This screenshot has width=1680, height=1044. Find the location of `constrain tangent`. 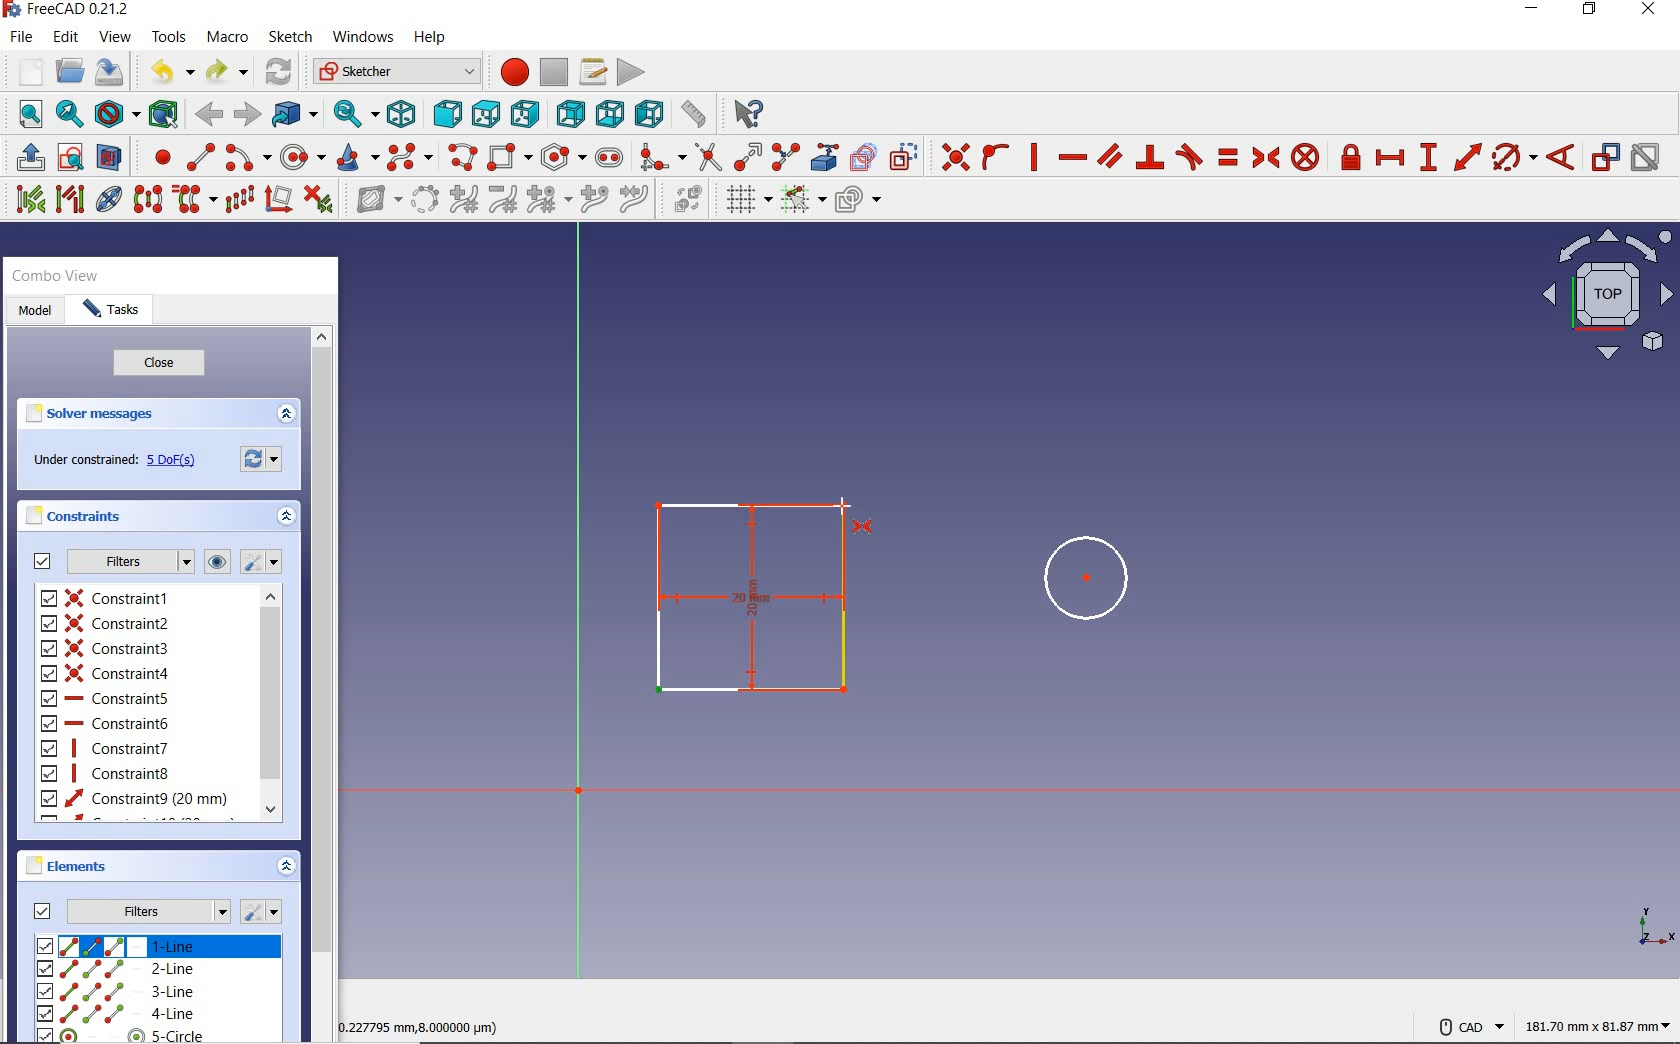

constrain tangent is located at coordinates (1189, 157).